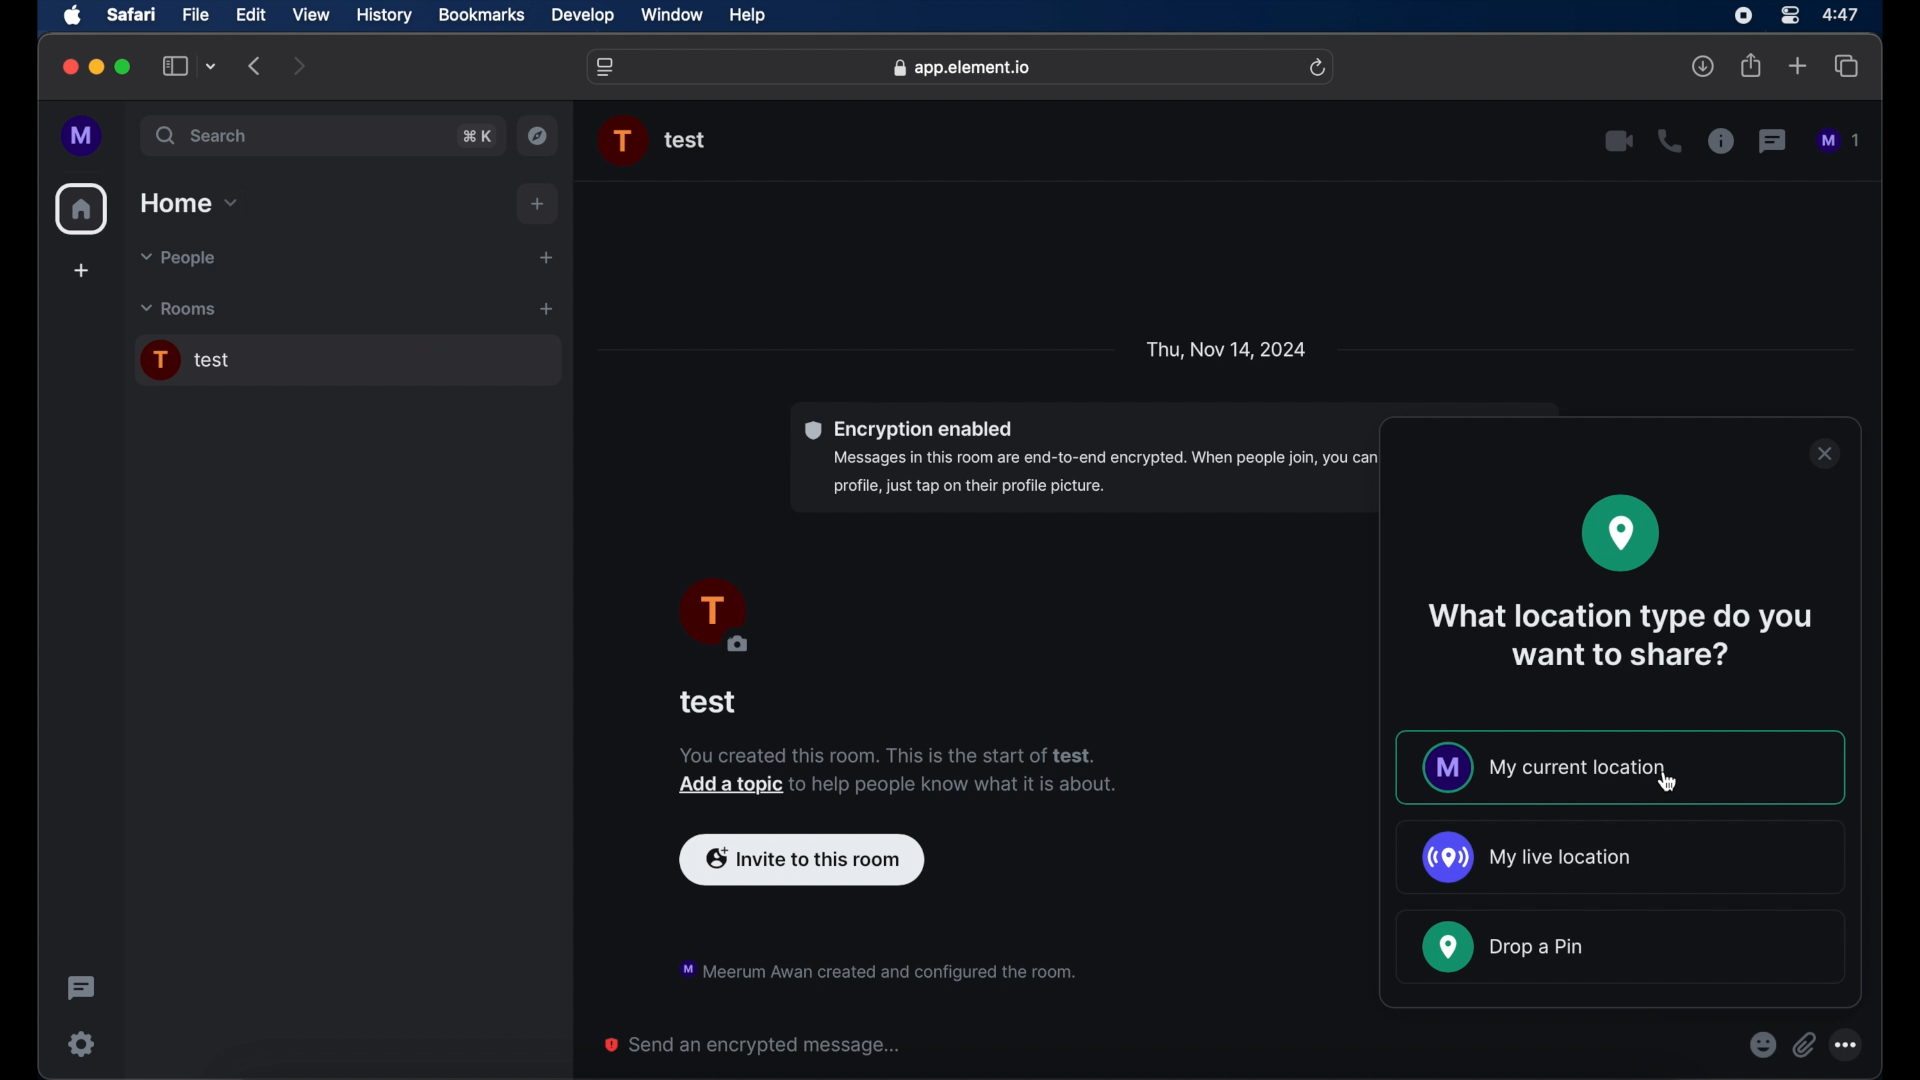 This screenshot has height=1080, width=1920. What do you see at coordinates (174, 67) in the screenshot?
I see `show sidebar` at bounding box center [174, 67].